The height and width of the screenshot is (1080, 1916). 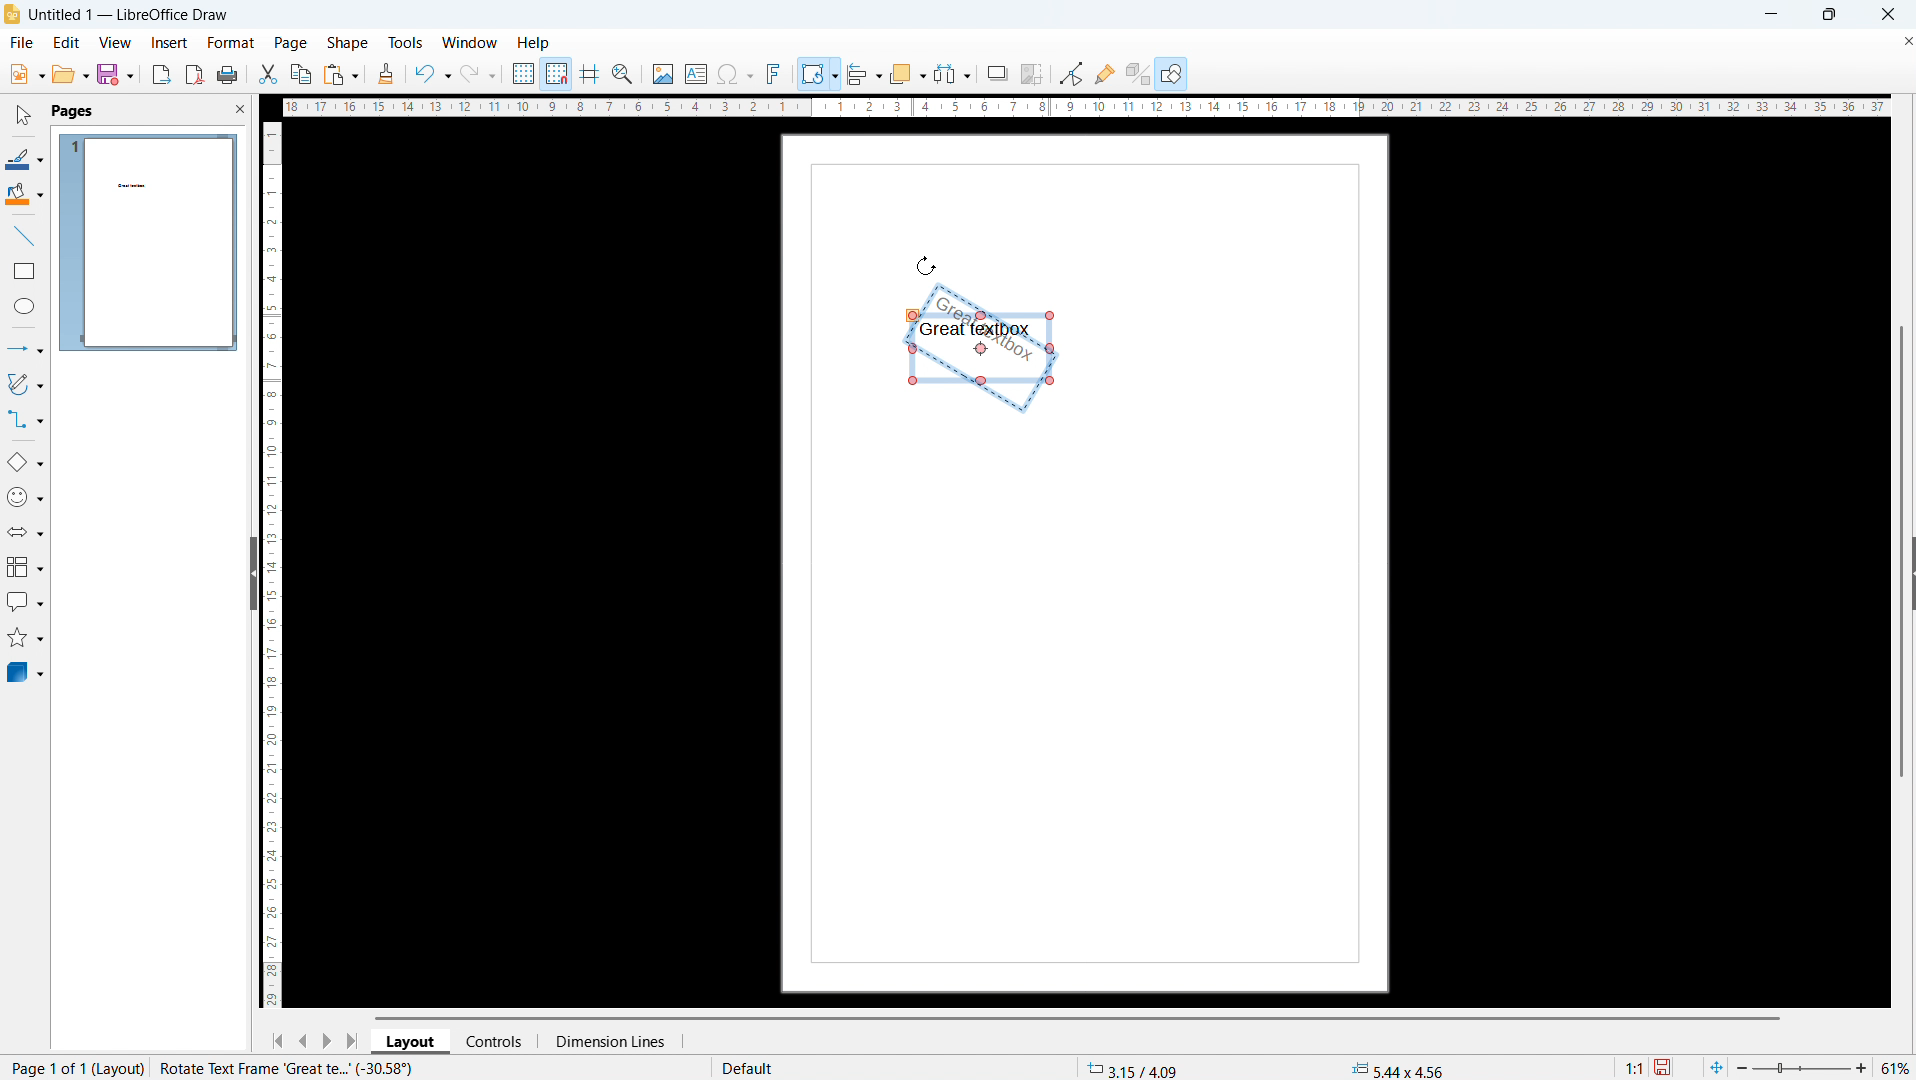 What do you see at coordinates (1032, 73) in the screenshot?
I see `crop image` at bounding box center [1032, 73].